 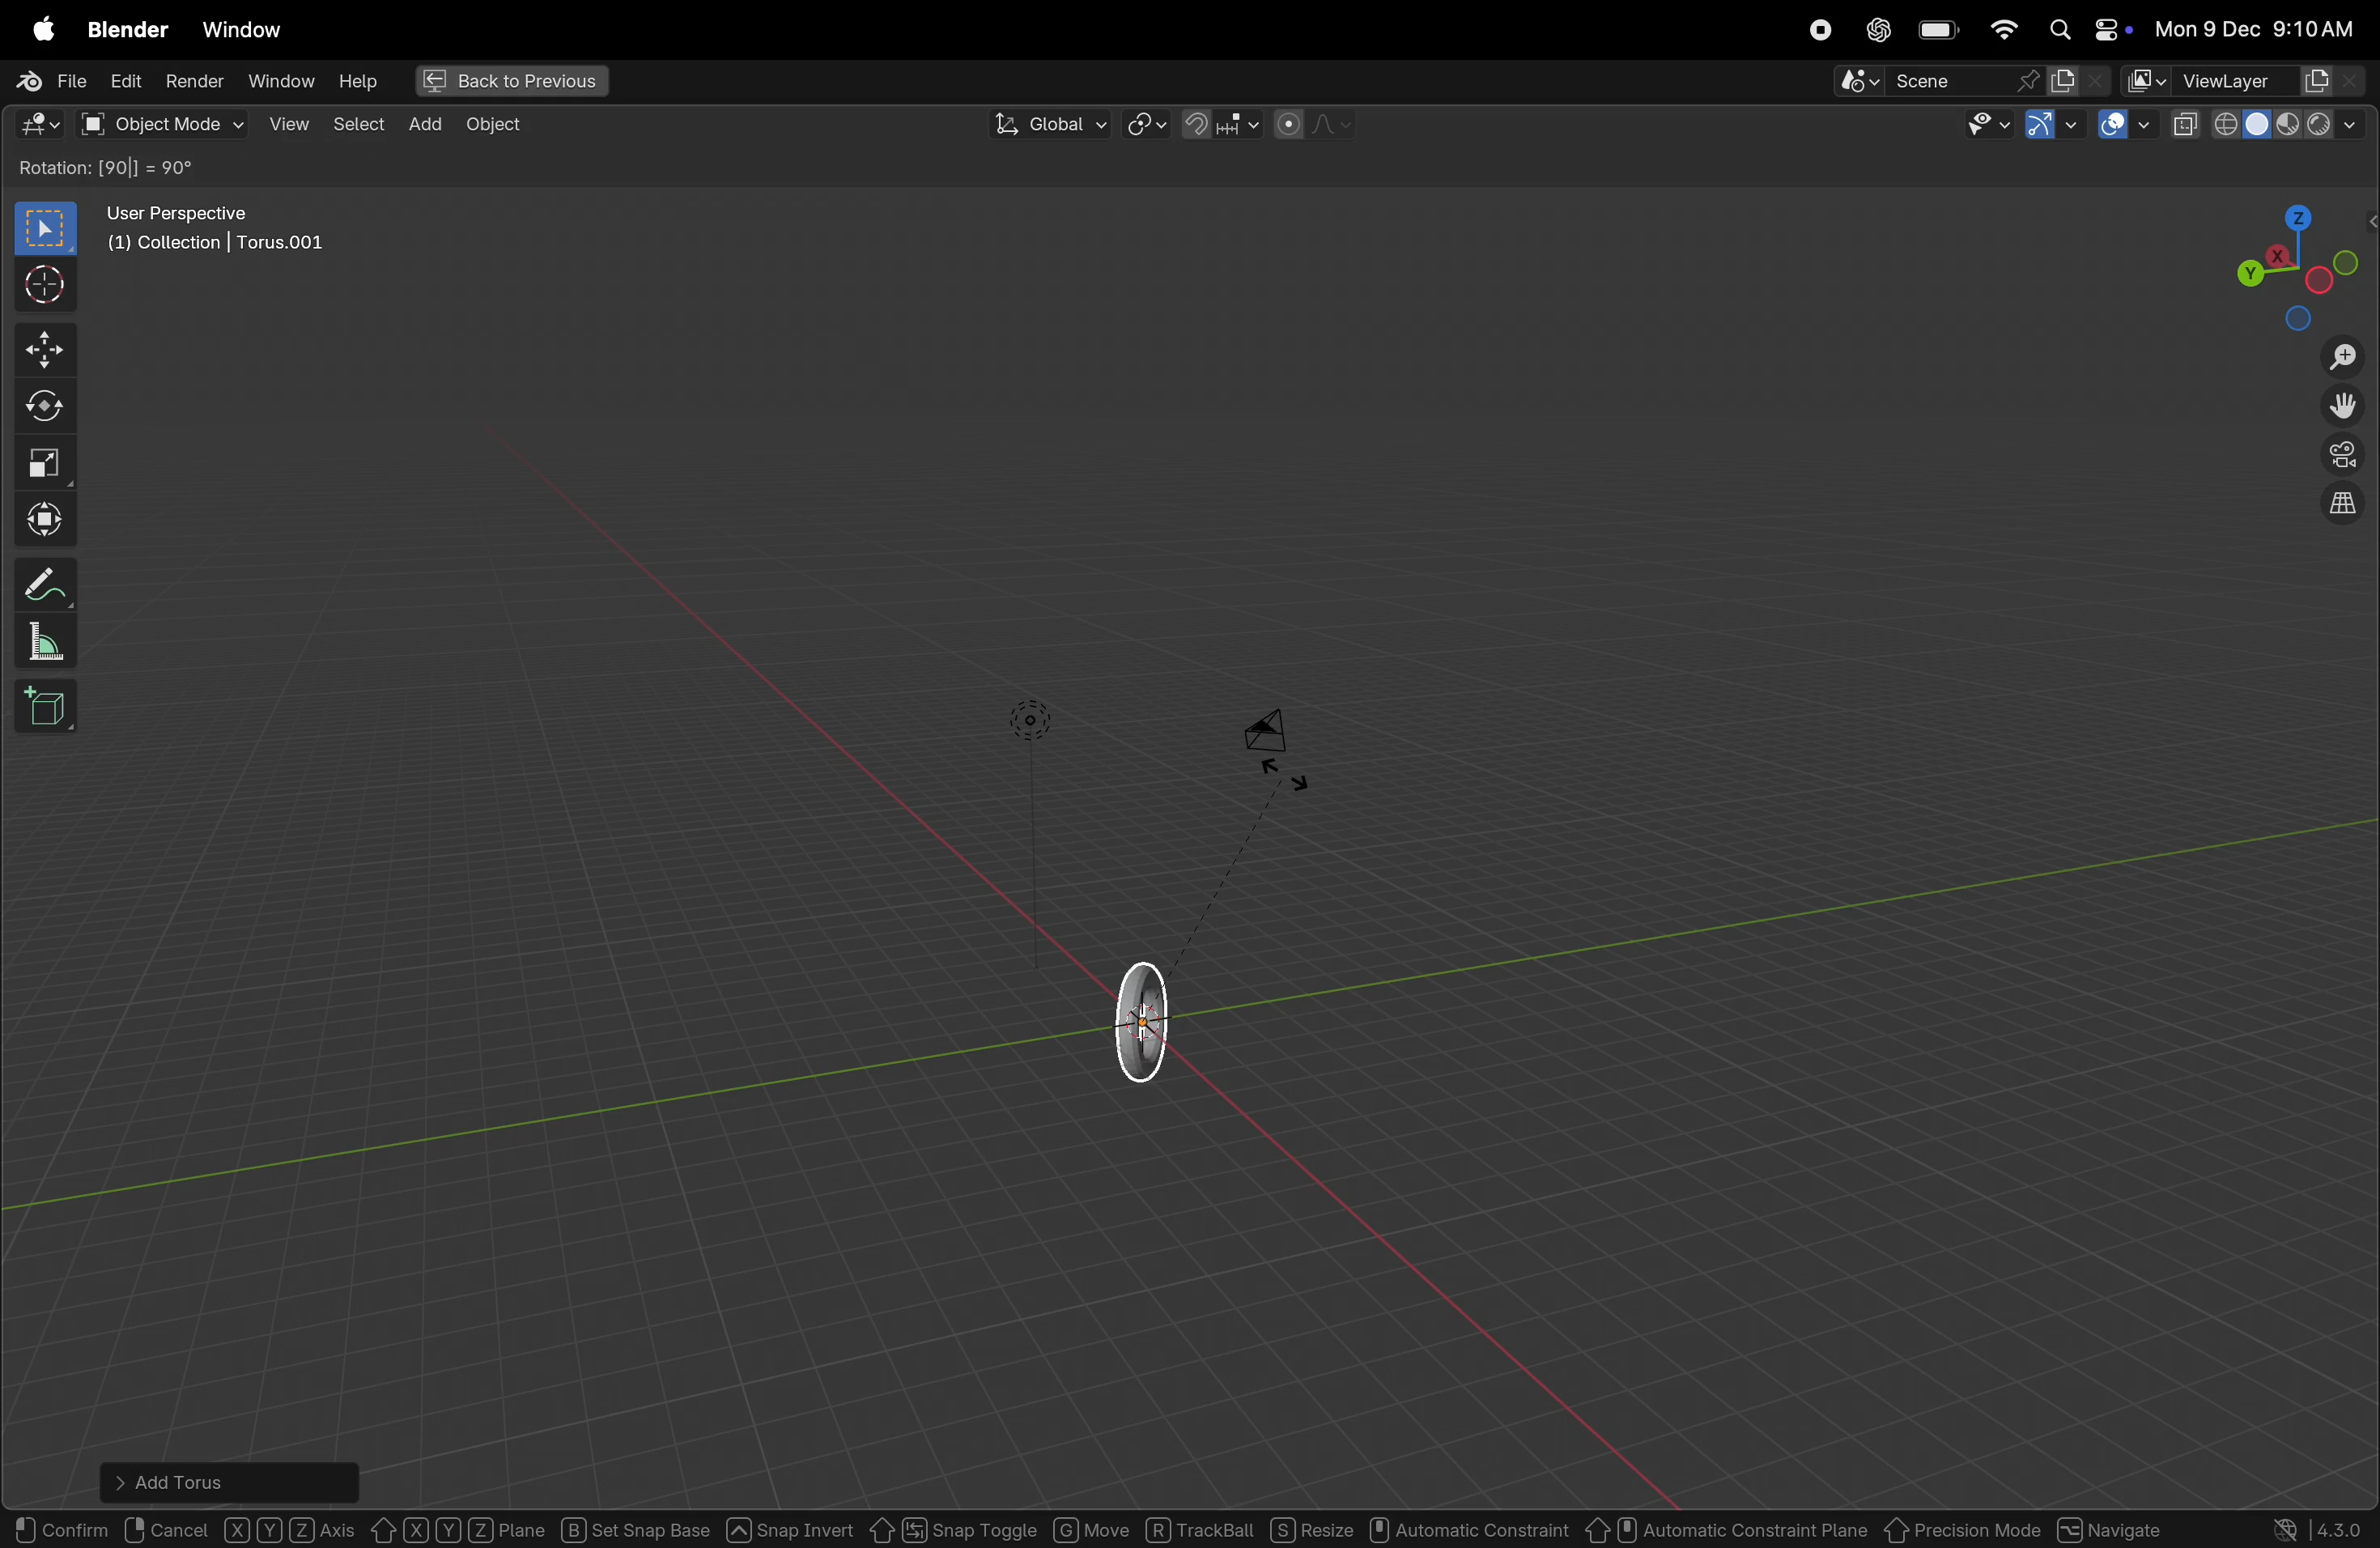 What do you see at coordinates (2343, 456) in the screenshot?
I see `view point camera` at bounding box center [2343, 456].